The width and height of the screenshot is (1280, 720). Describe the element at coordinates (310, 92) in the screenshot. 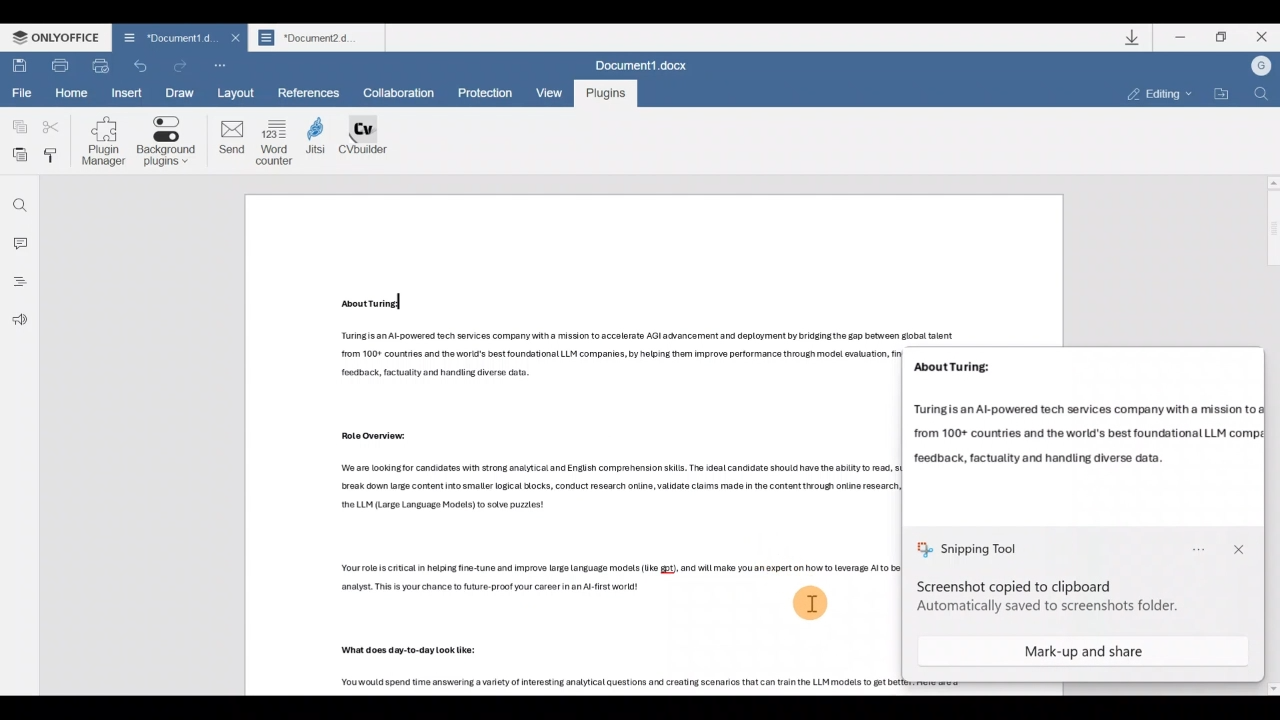

I see `References` at that location.